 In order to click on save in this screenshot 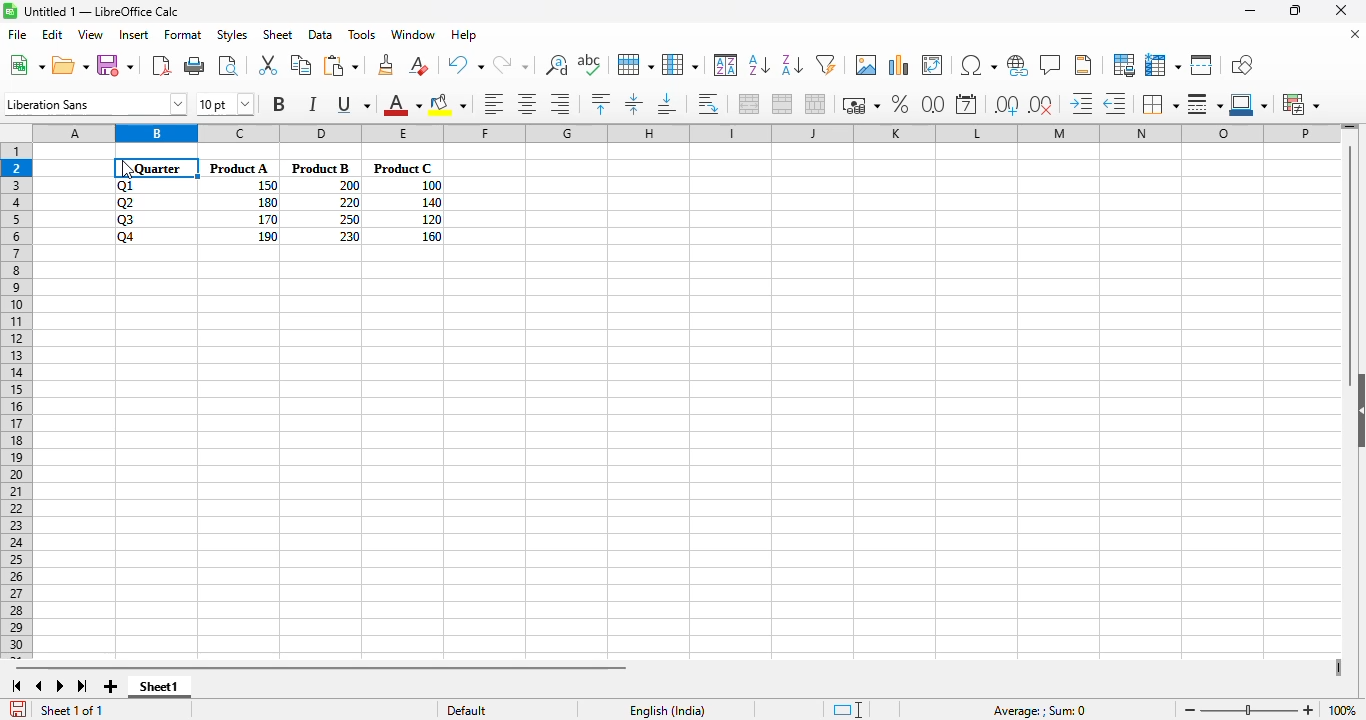, I will do `click(115, 66)`.